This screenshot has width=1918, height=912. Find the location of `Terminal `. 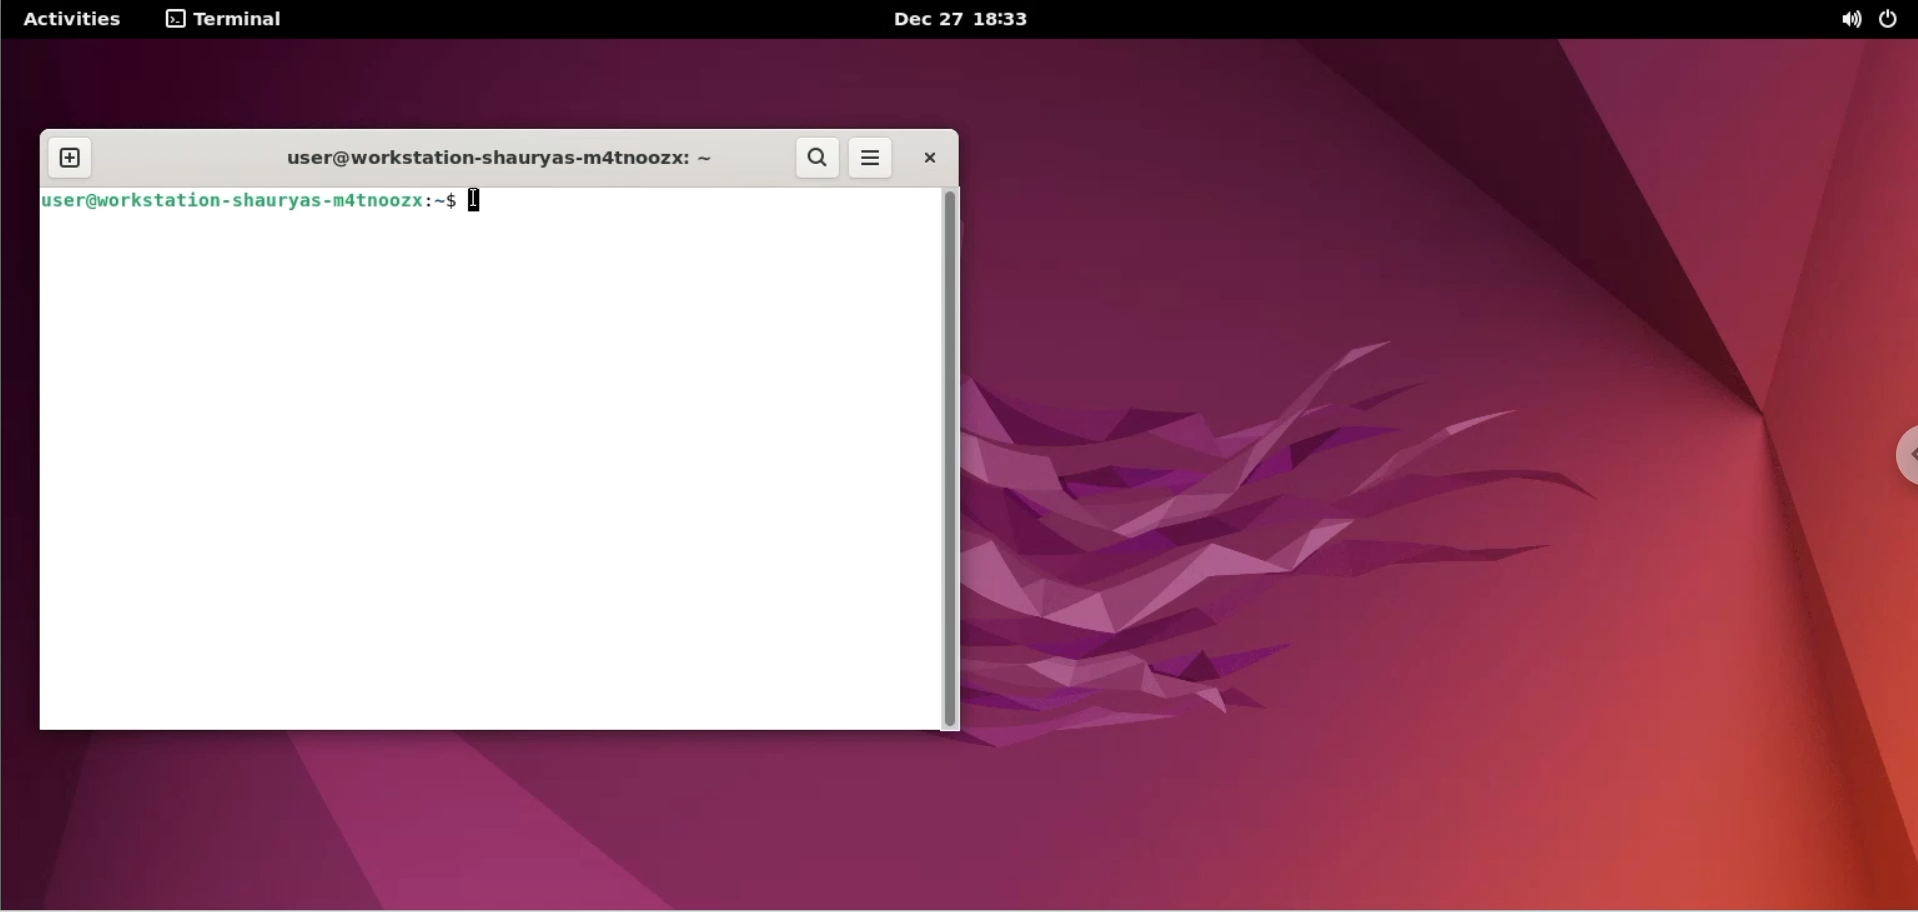

Terminal  is located at coordinates (233, 20).